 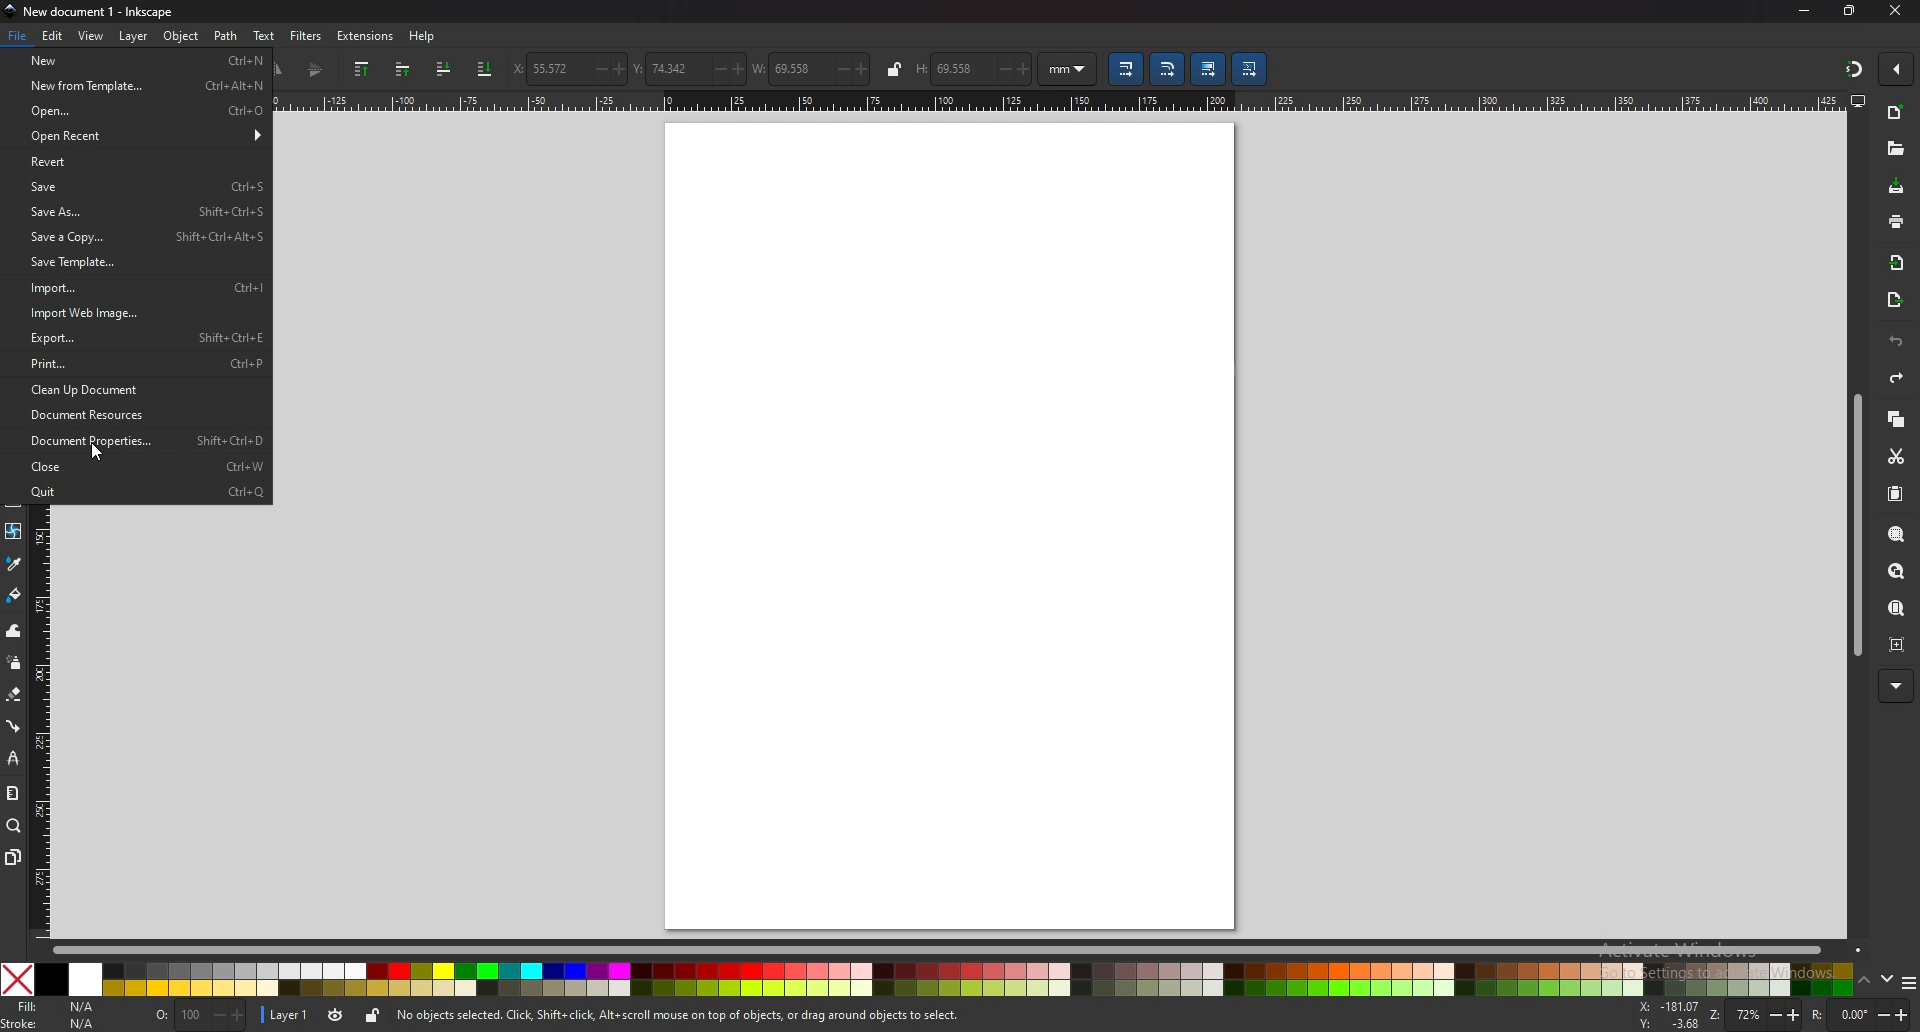 I want to click on move gradient, so click(x=1124, y=68).